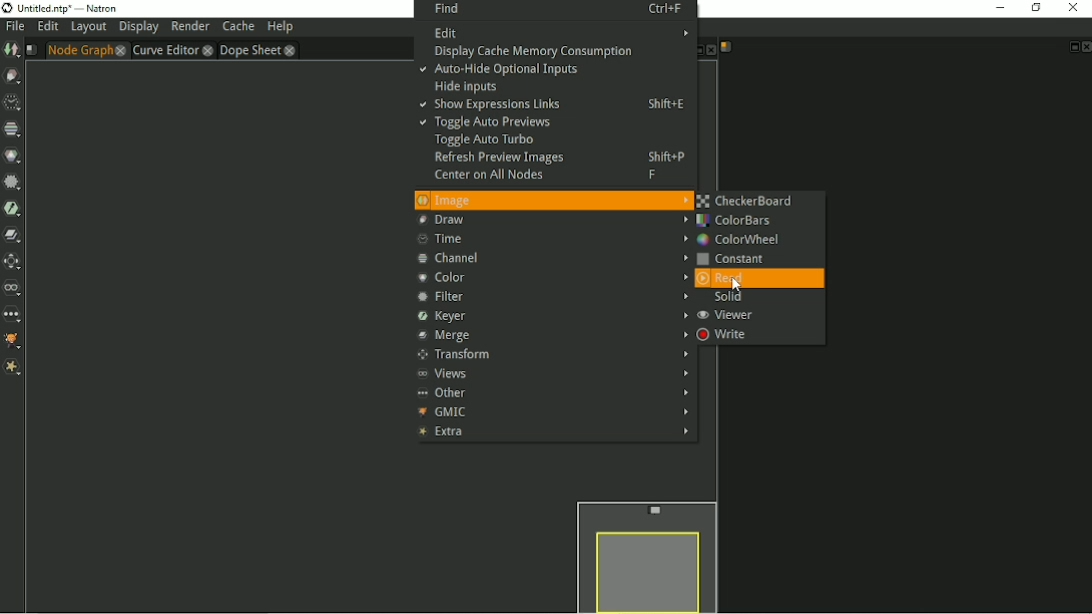 The image size is (1092, 614). I want to click on CheckerBoard, so click(751, 201).